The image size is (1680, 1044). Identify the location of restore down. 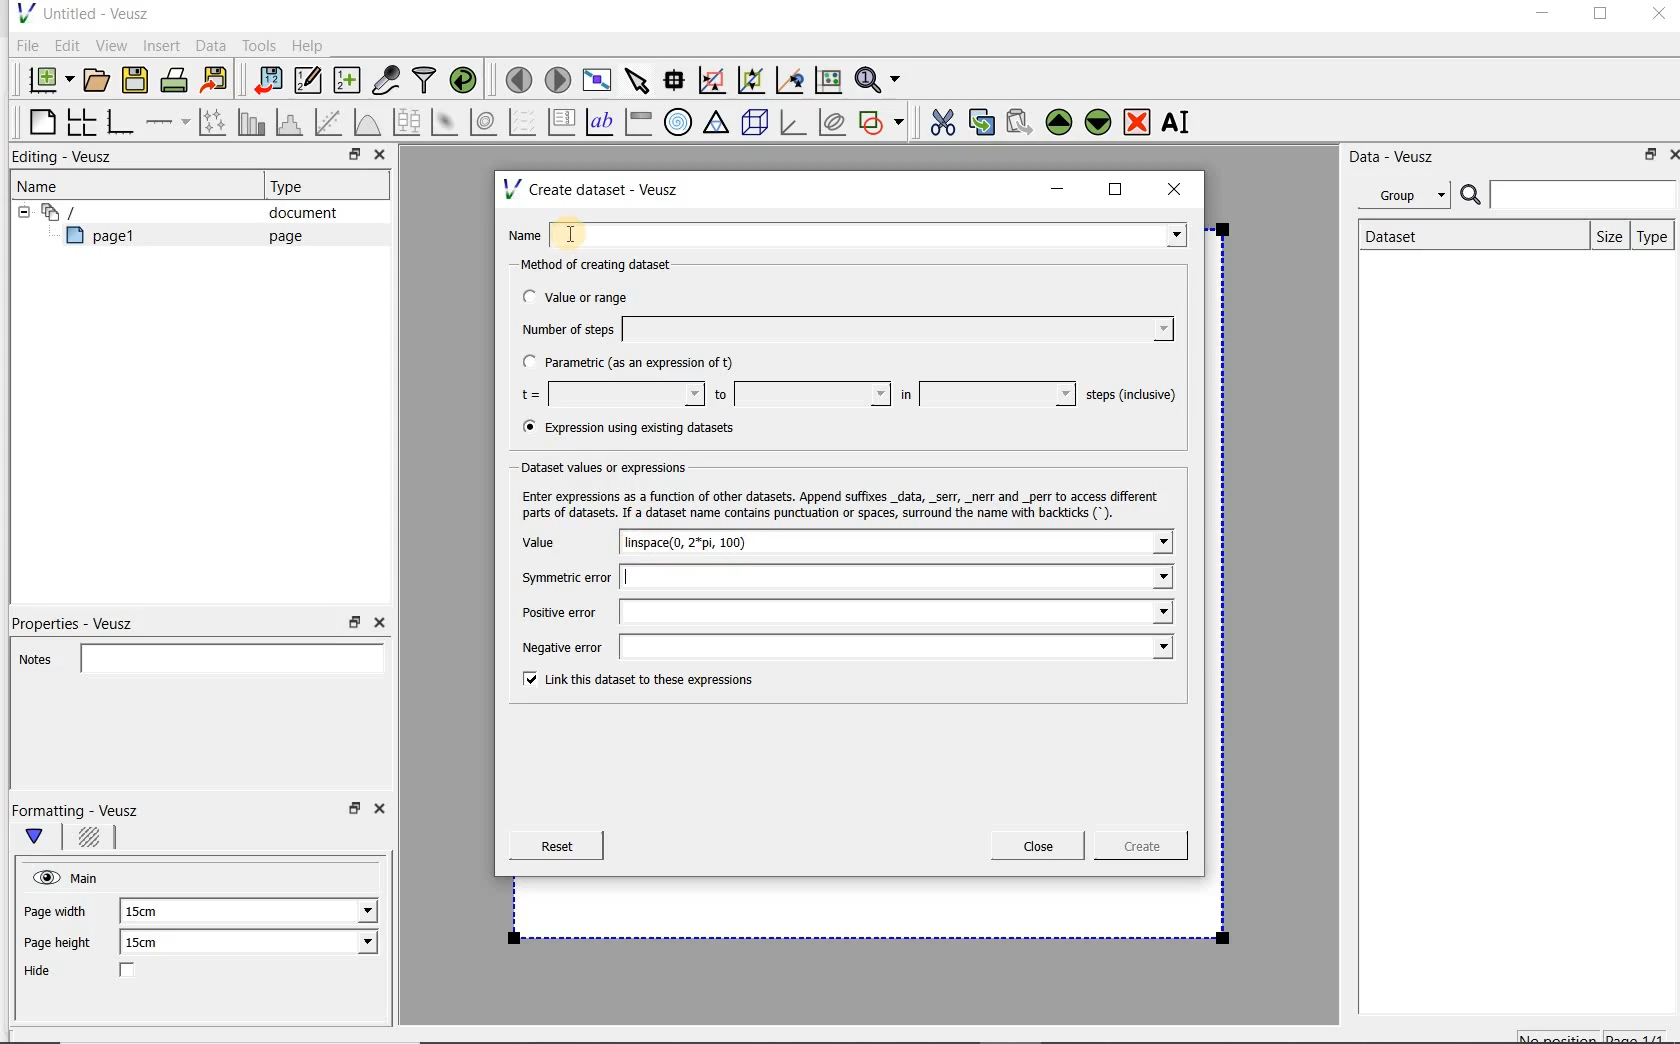
(352, 814).